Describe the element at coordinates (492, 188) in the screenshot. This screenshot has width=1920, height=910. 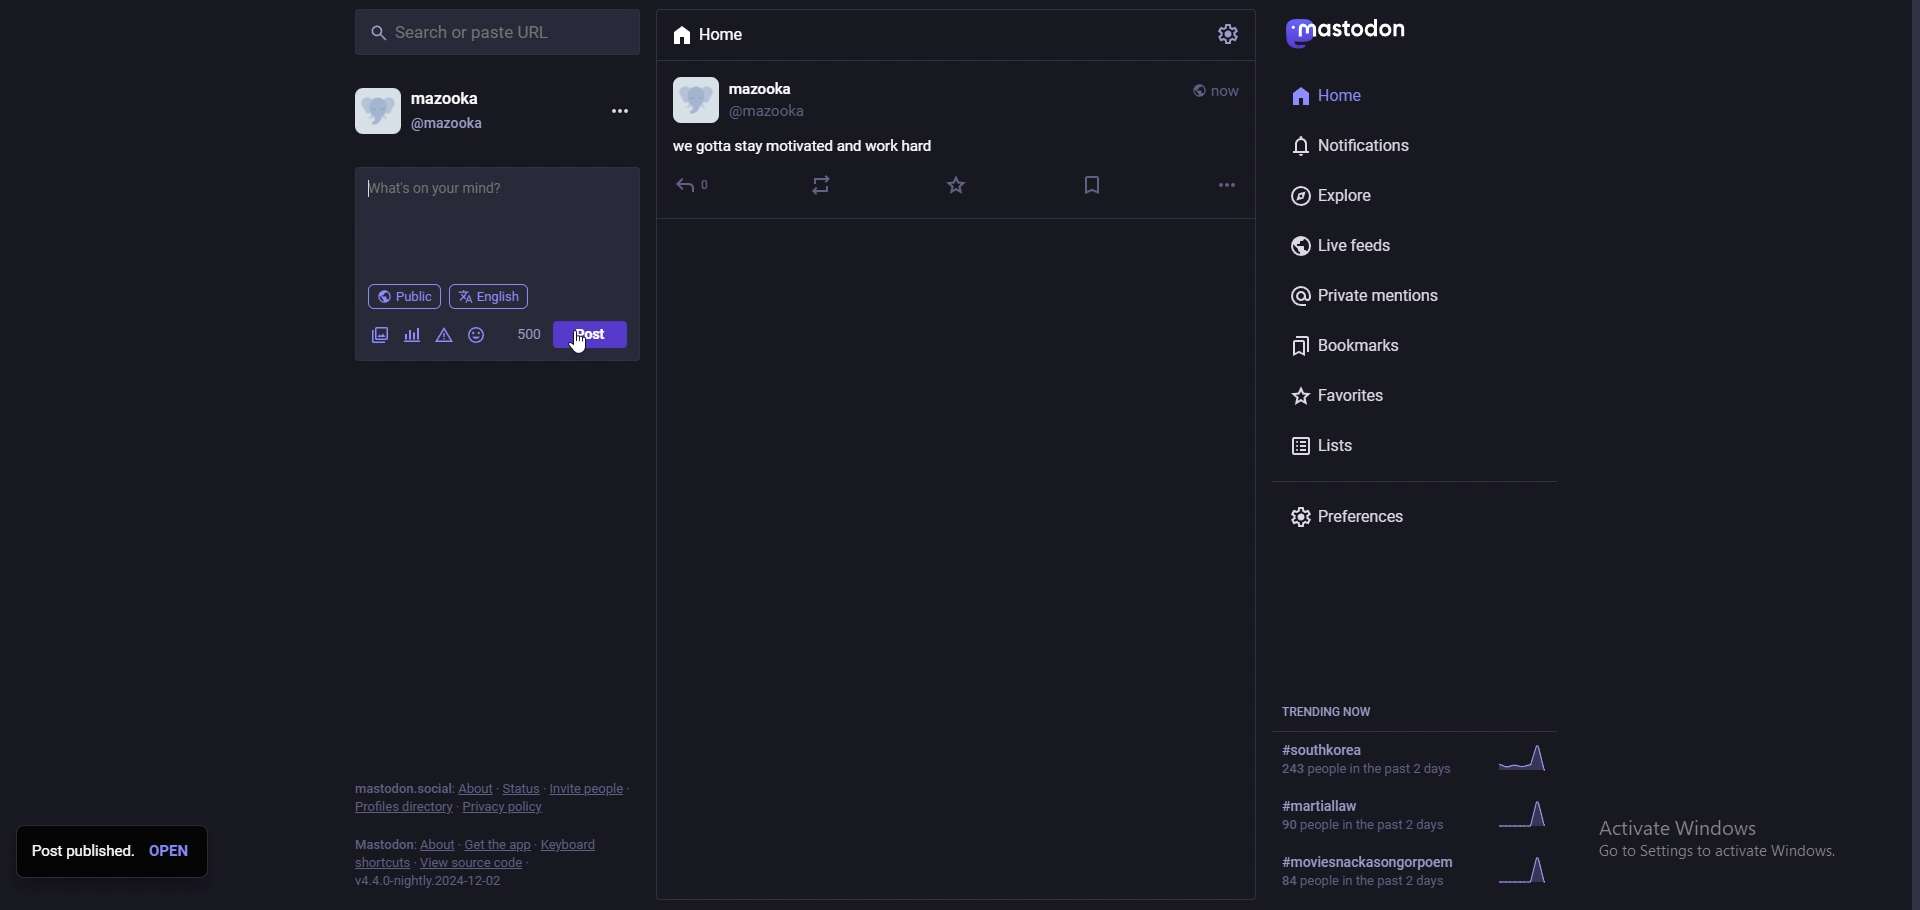
I see `motivation` at that location.